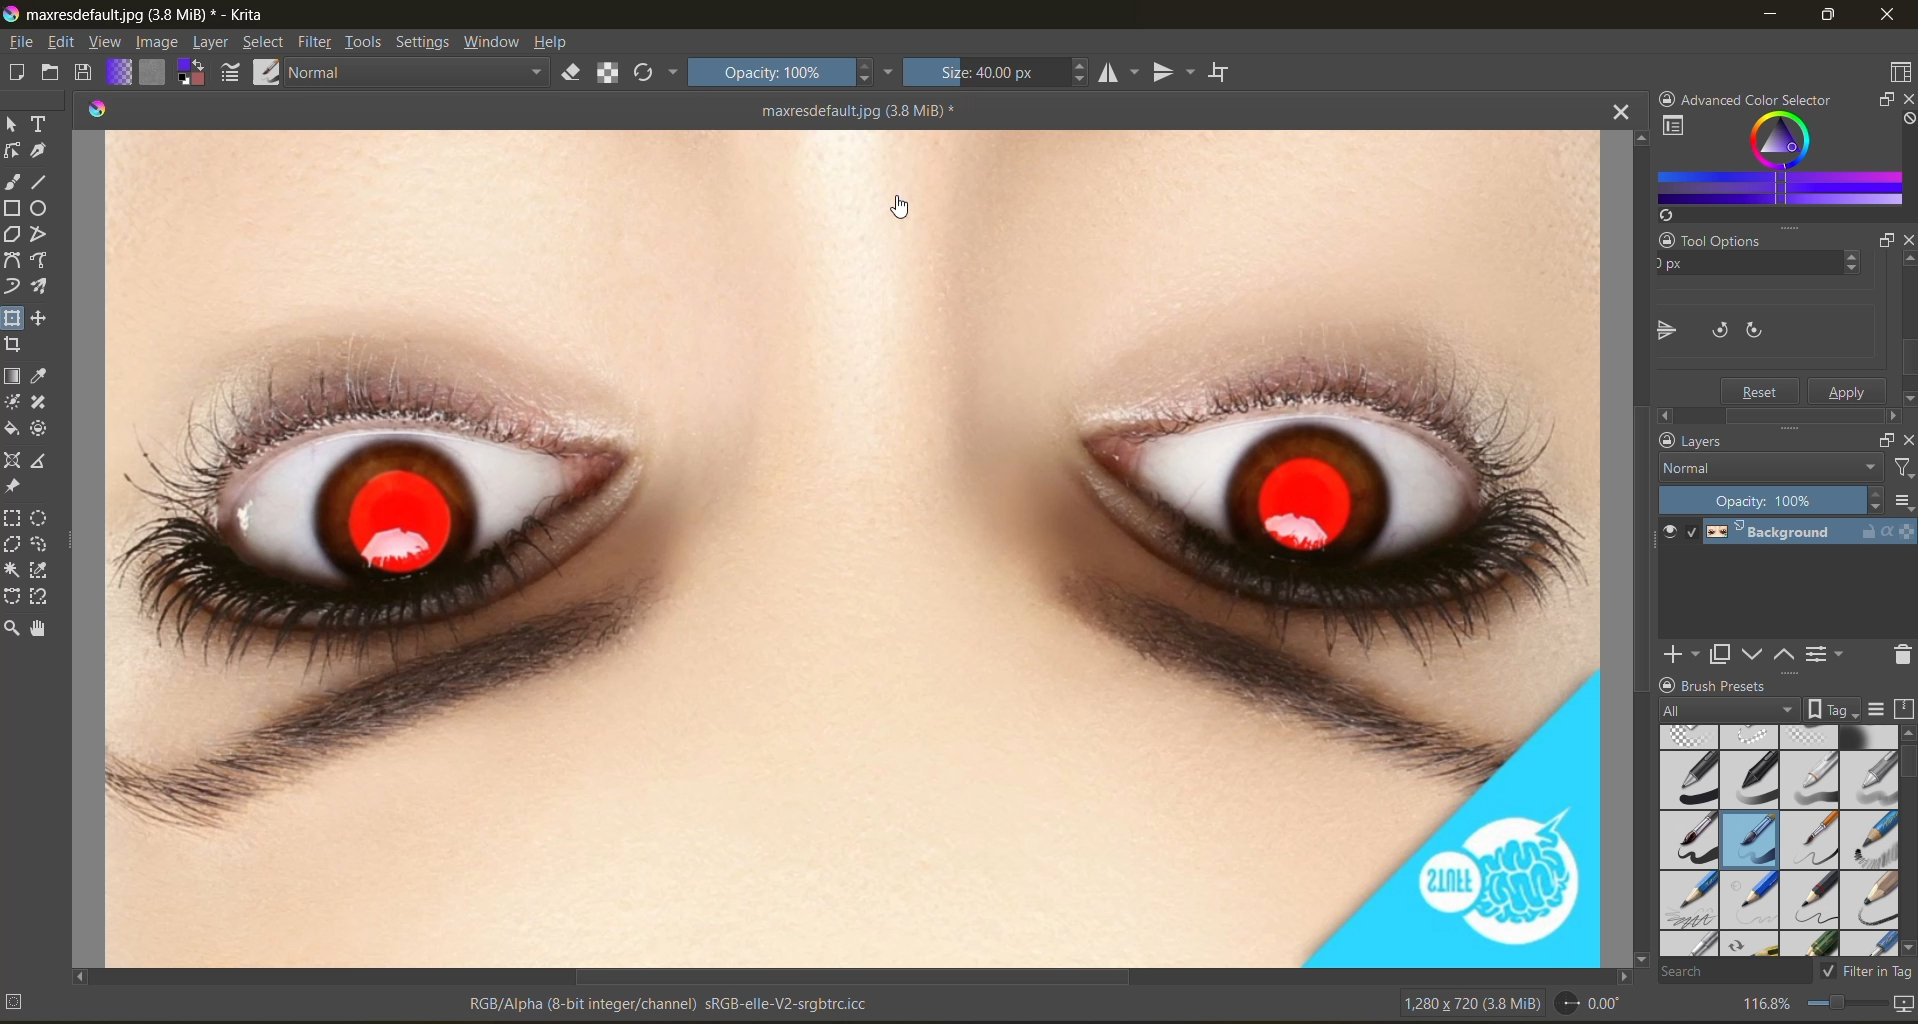 The width and height of the screenshot is (1918, 1024). What do you see at coordinates (1740, 239) in the screenshot?
I see `Tool options` at bounding box center [1740, 239].